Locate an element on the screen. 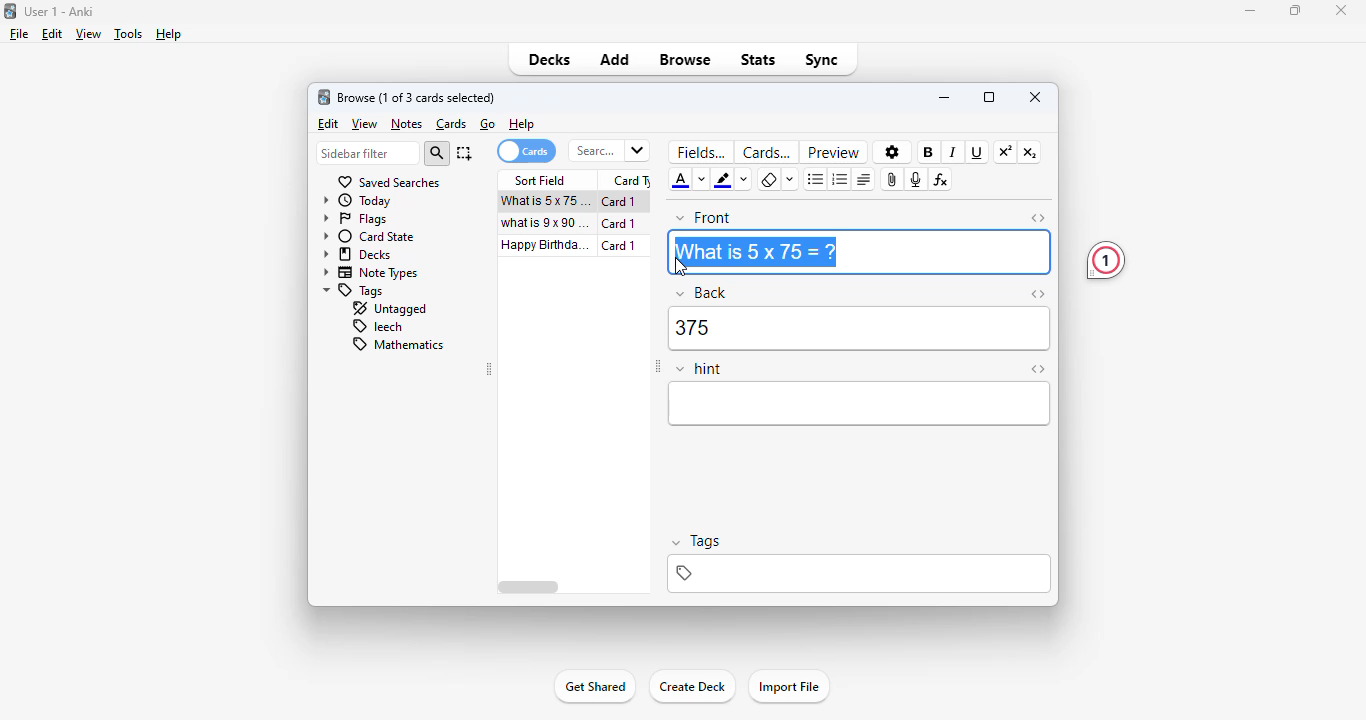  what is 9x90=? is located at coordinates (546, 223).